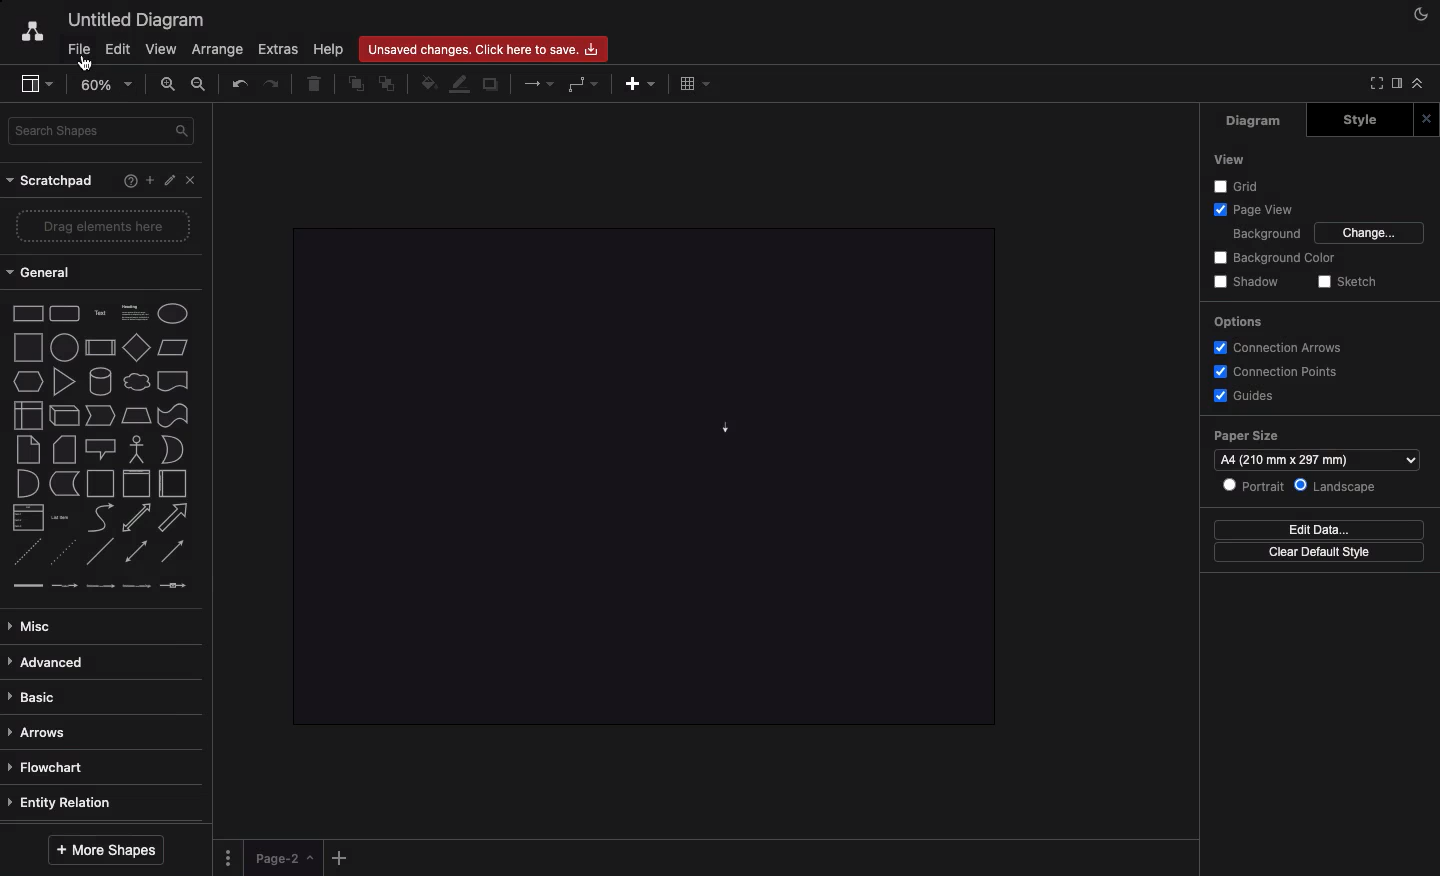 The height and width of the screenshot is (876, 1440). I want to click on Edit, so click(168, 180).